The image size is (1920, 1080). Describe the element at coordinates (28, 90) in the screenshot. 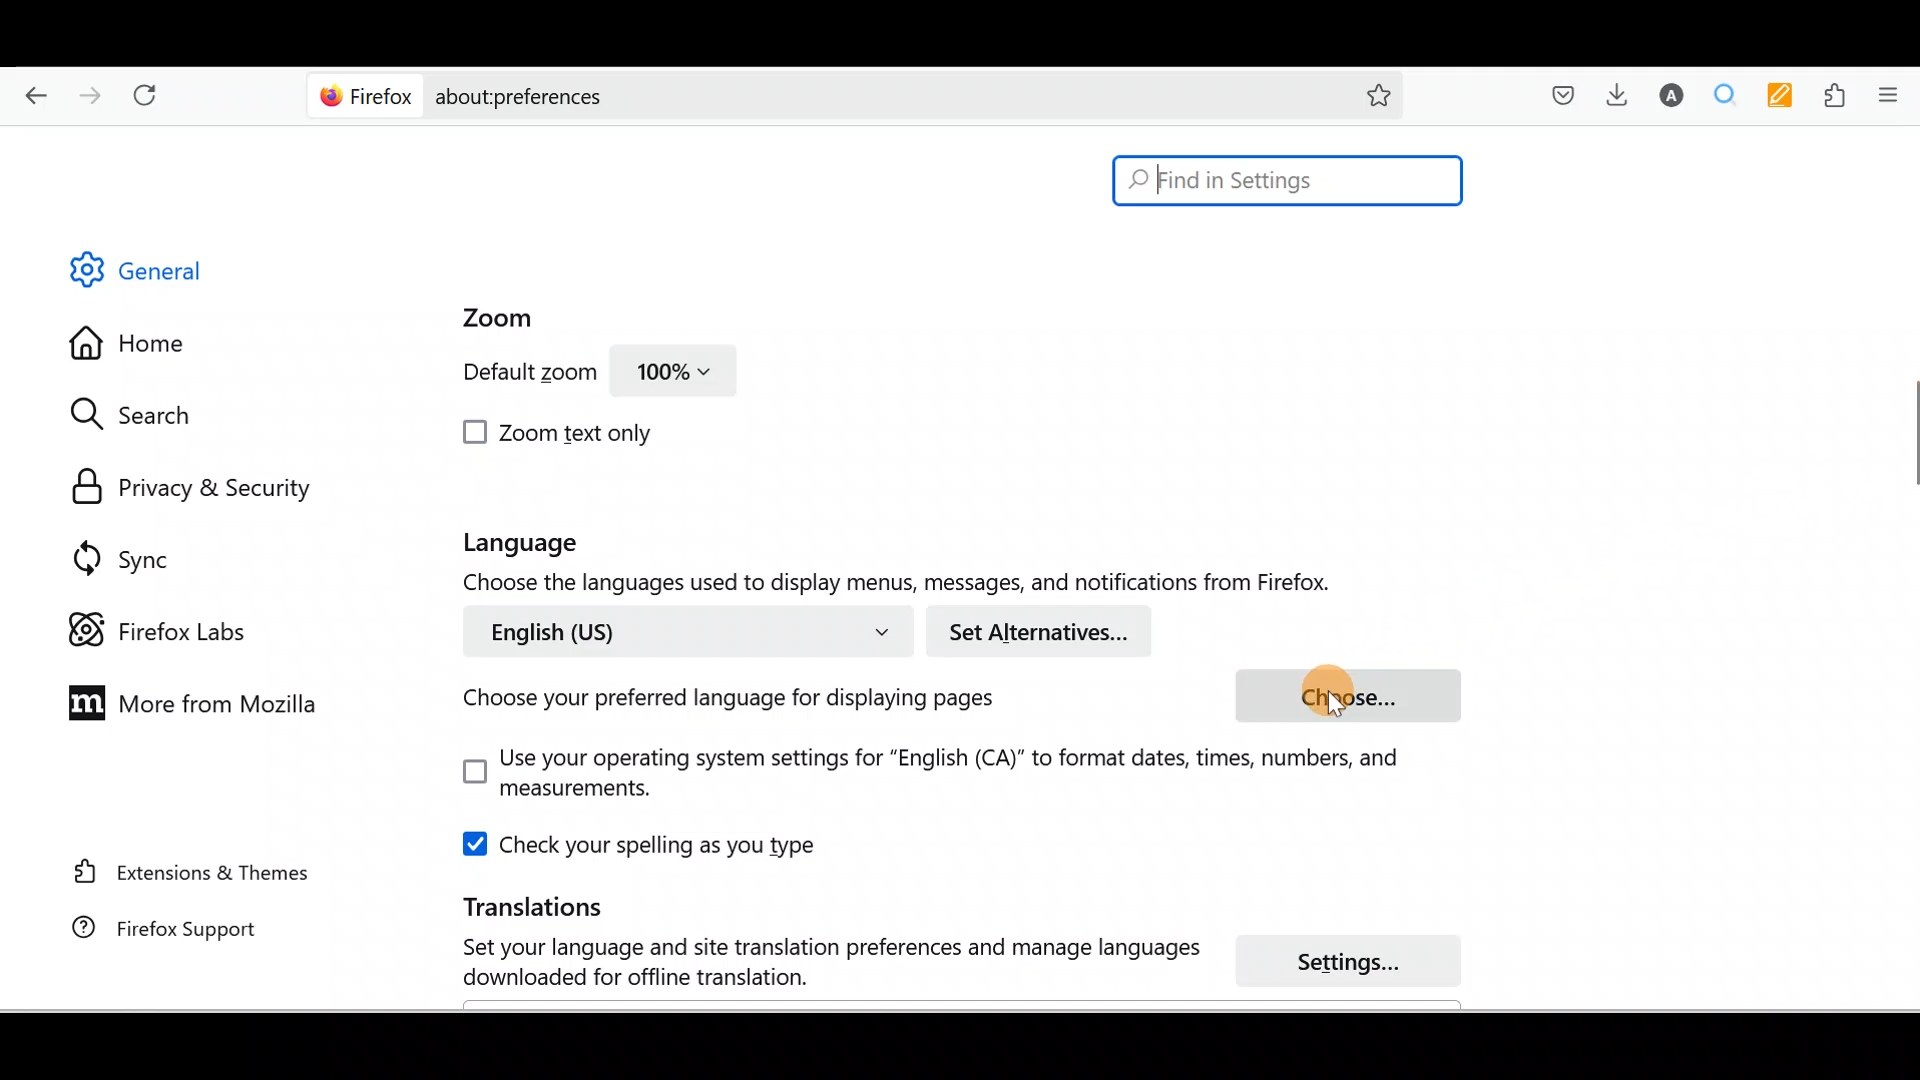

I see `Go back one page` at that location.